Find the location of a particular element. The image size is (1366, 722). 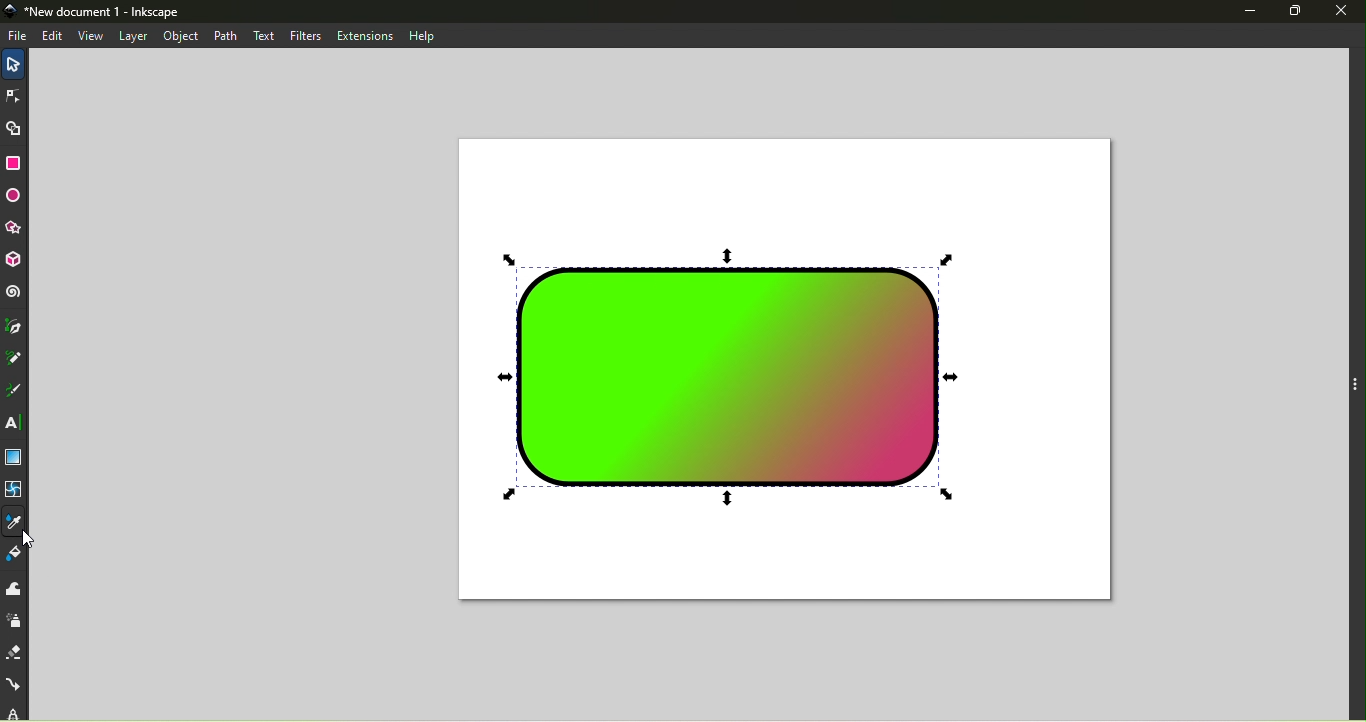

Shape builder tool is located at coordinates (14, 127).